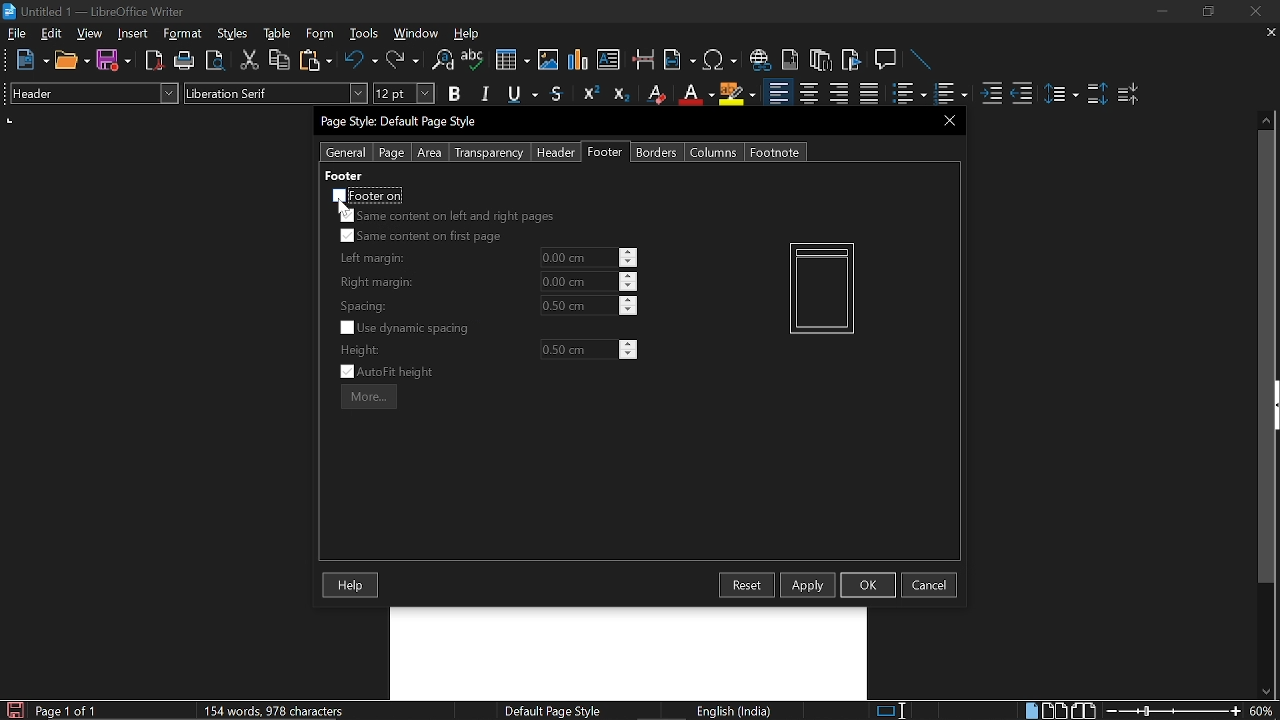  What do you see at coordinates (552, 153) in the screenshot?
I see `Header` at bounding box center [552, 153].